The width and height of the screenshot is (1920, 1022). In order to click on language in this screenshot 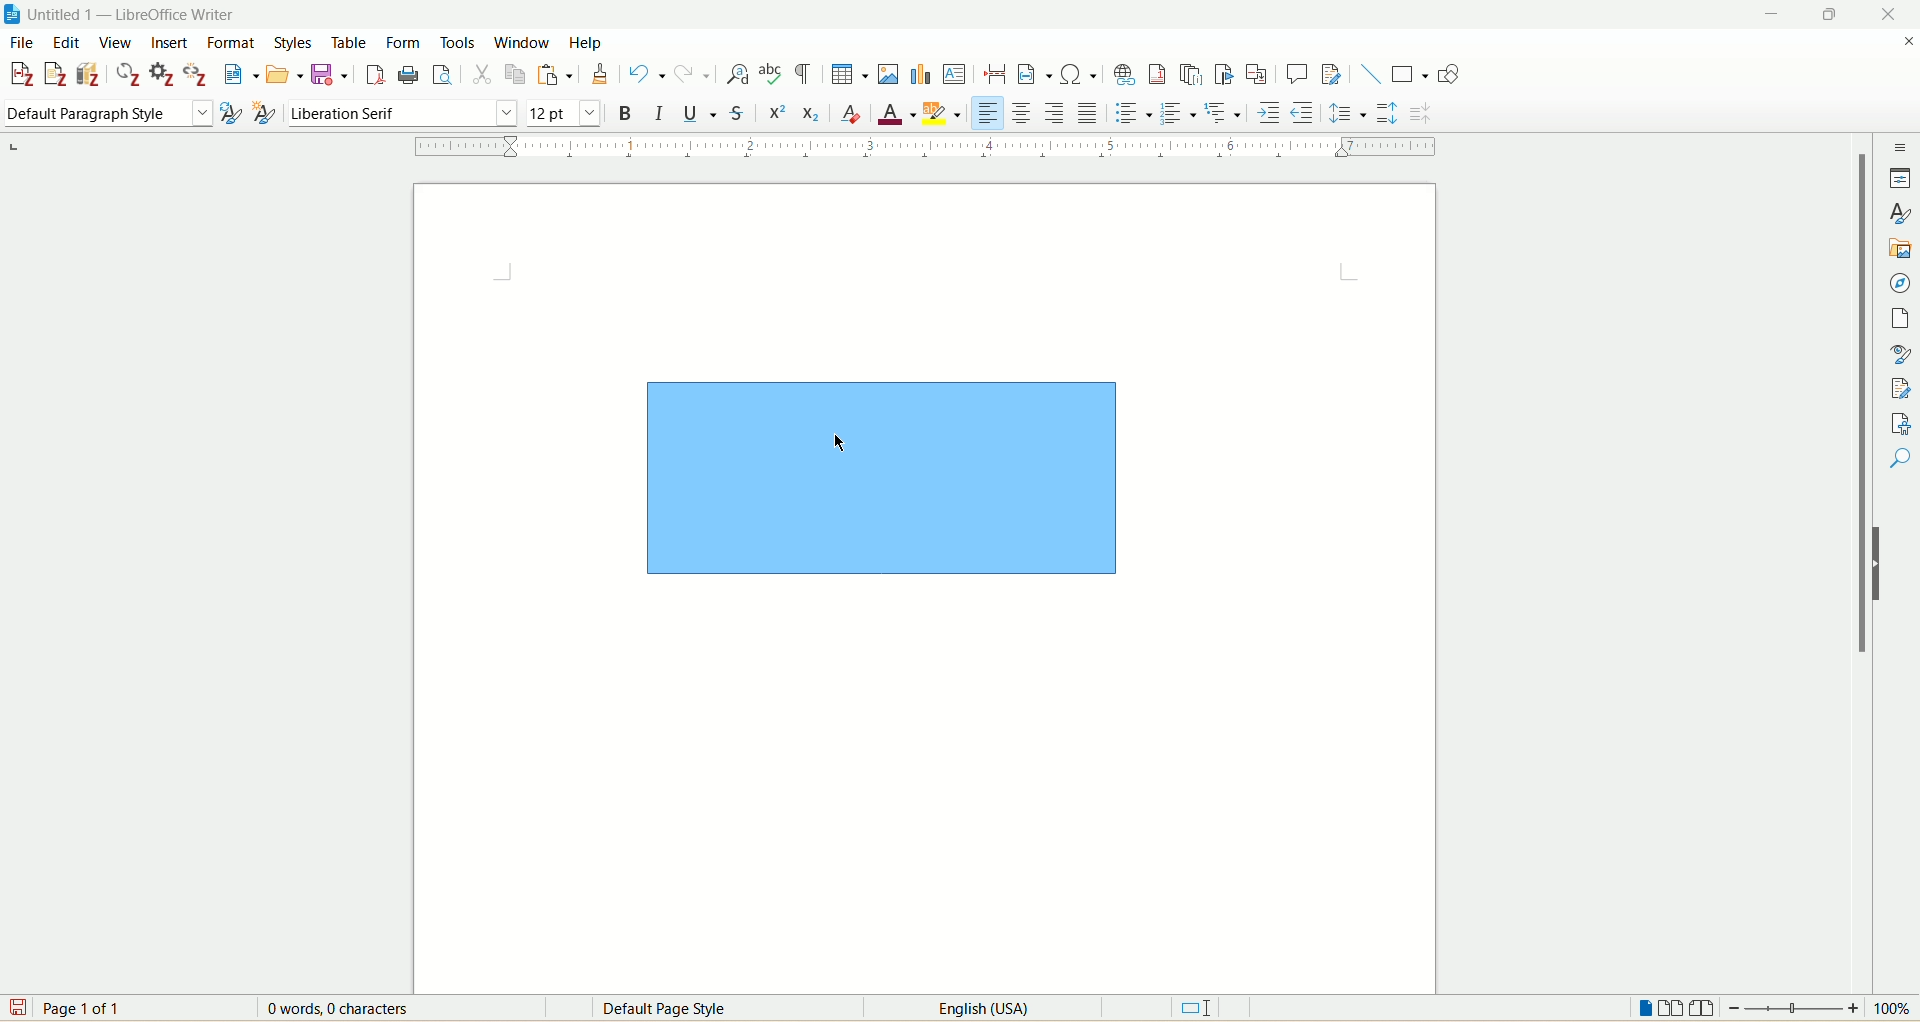, I will do `click(988, 1007)`.